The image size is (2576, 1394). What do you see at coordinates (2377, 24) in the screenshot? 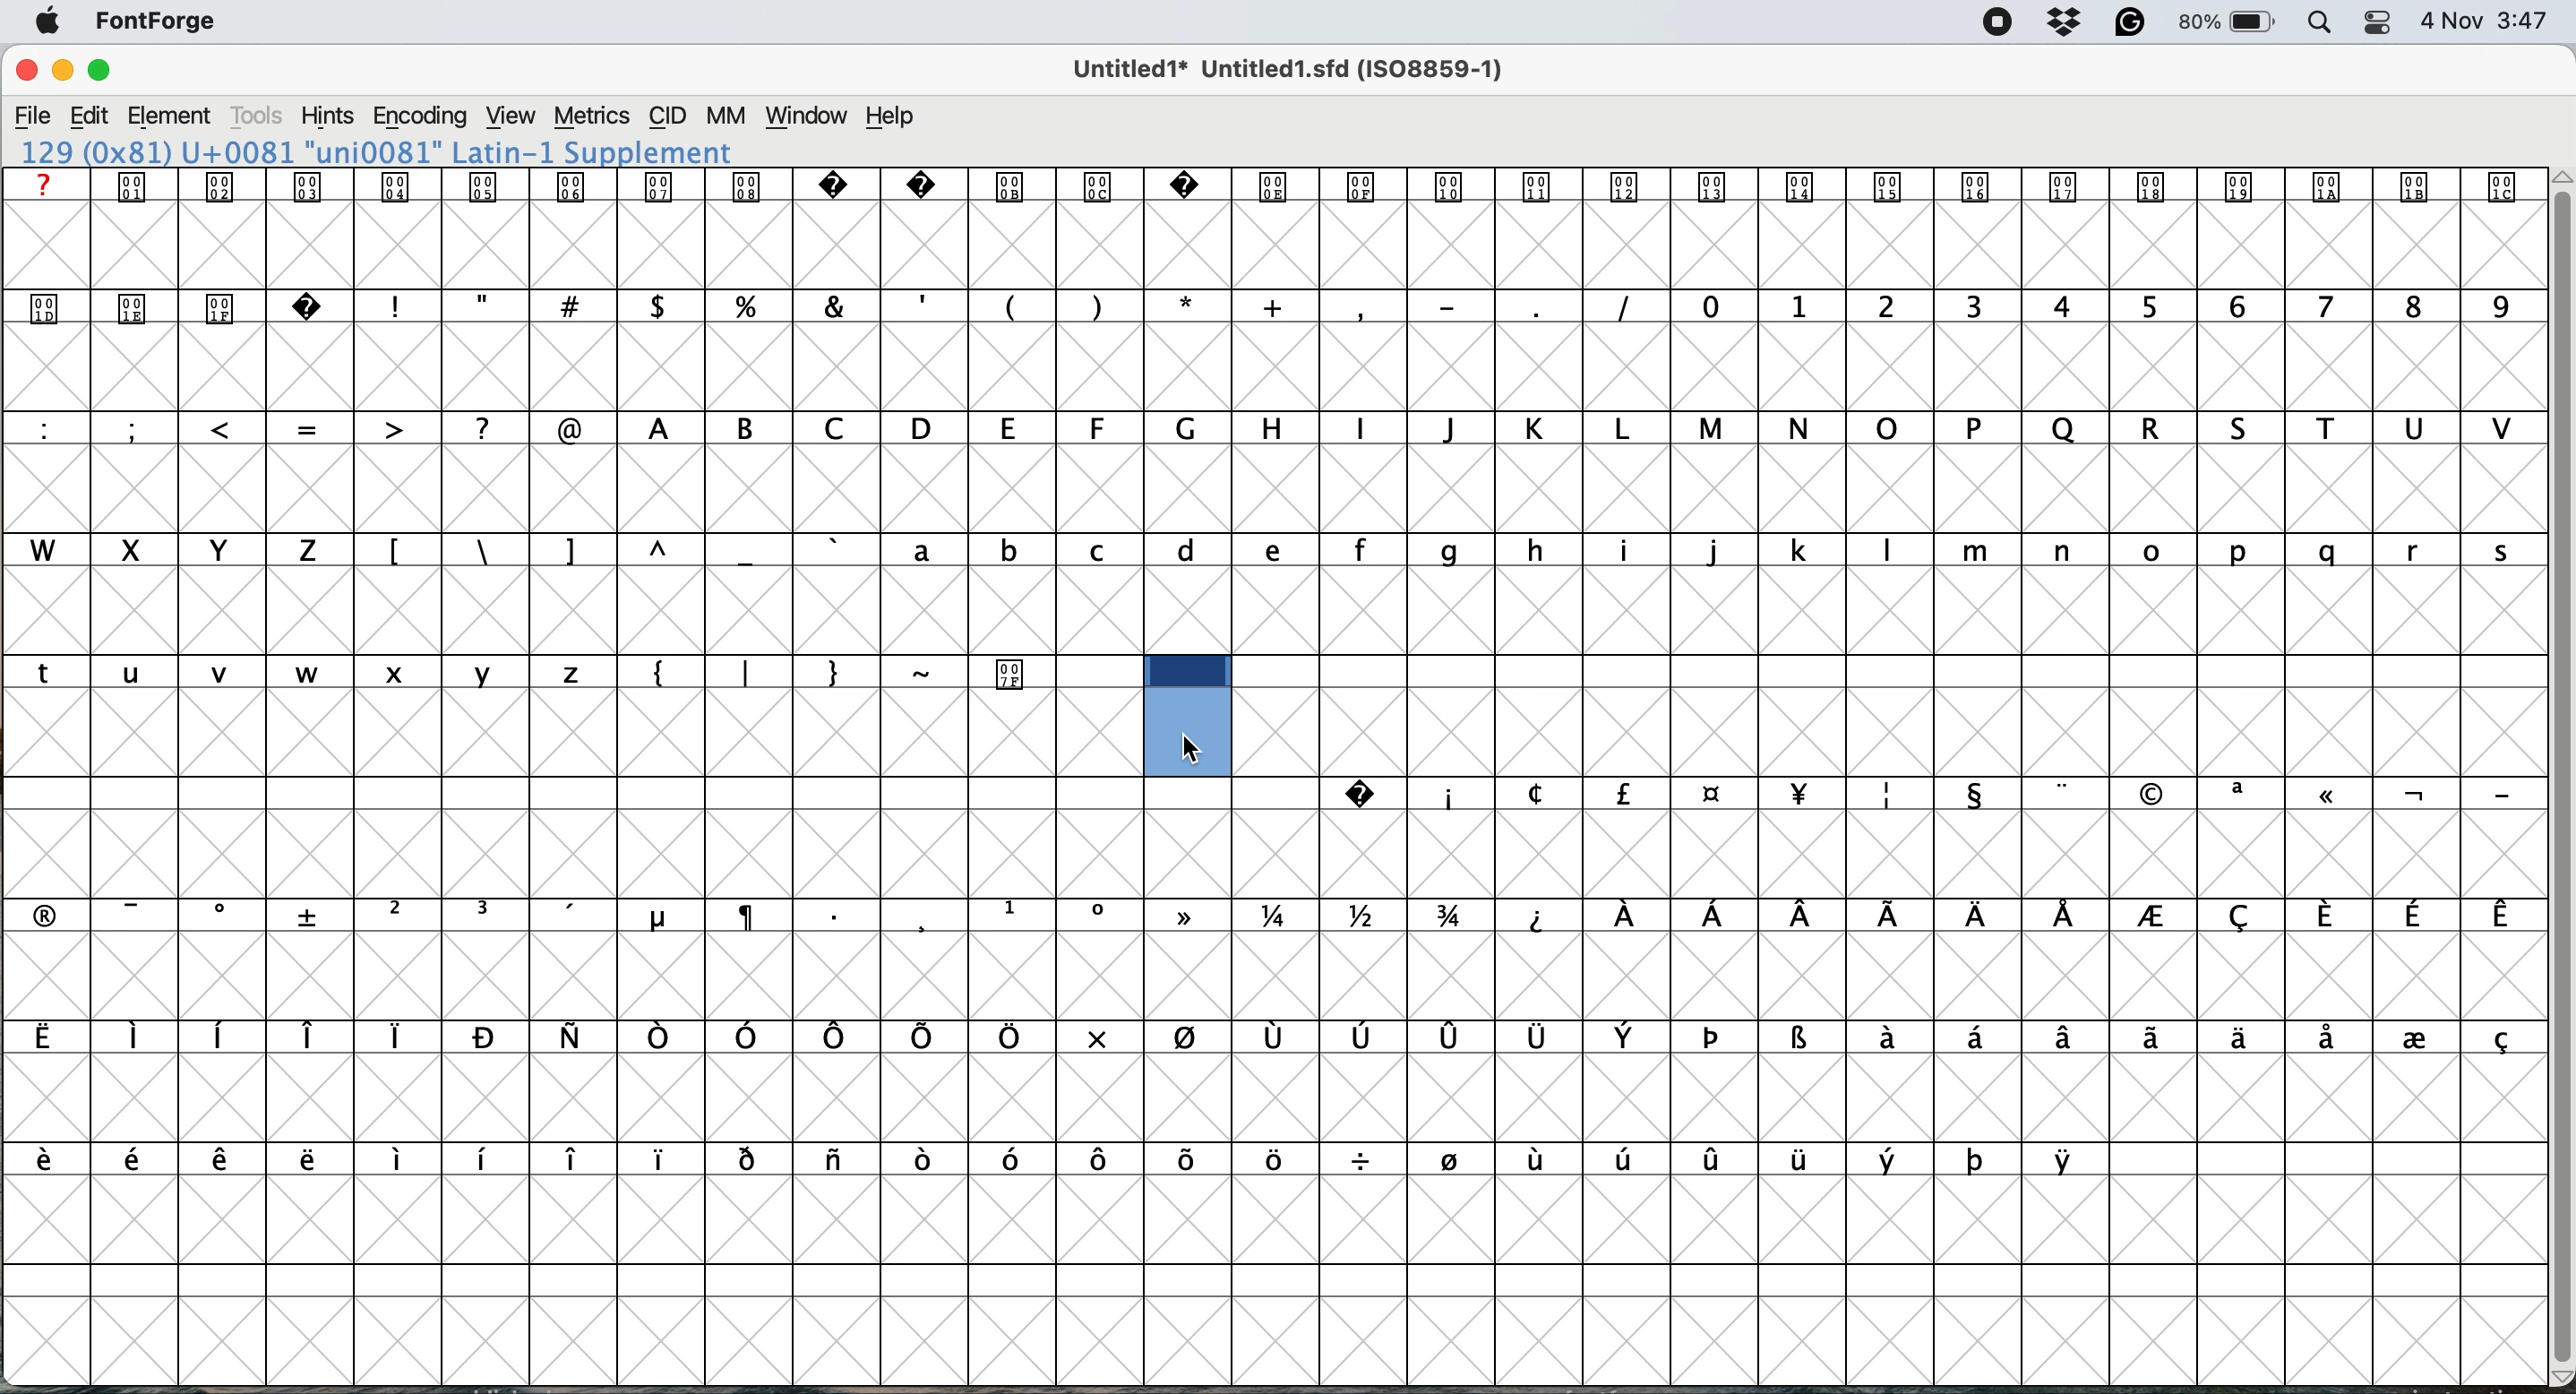
I see `Control Center` at bounding box center [2377, 24].